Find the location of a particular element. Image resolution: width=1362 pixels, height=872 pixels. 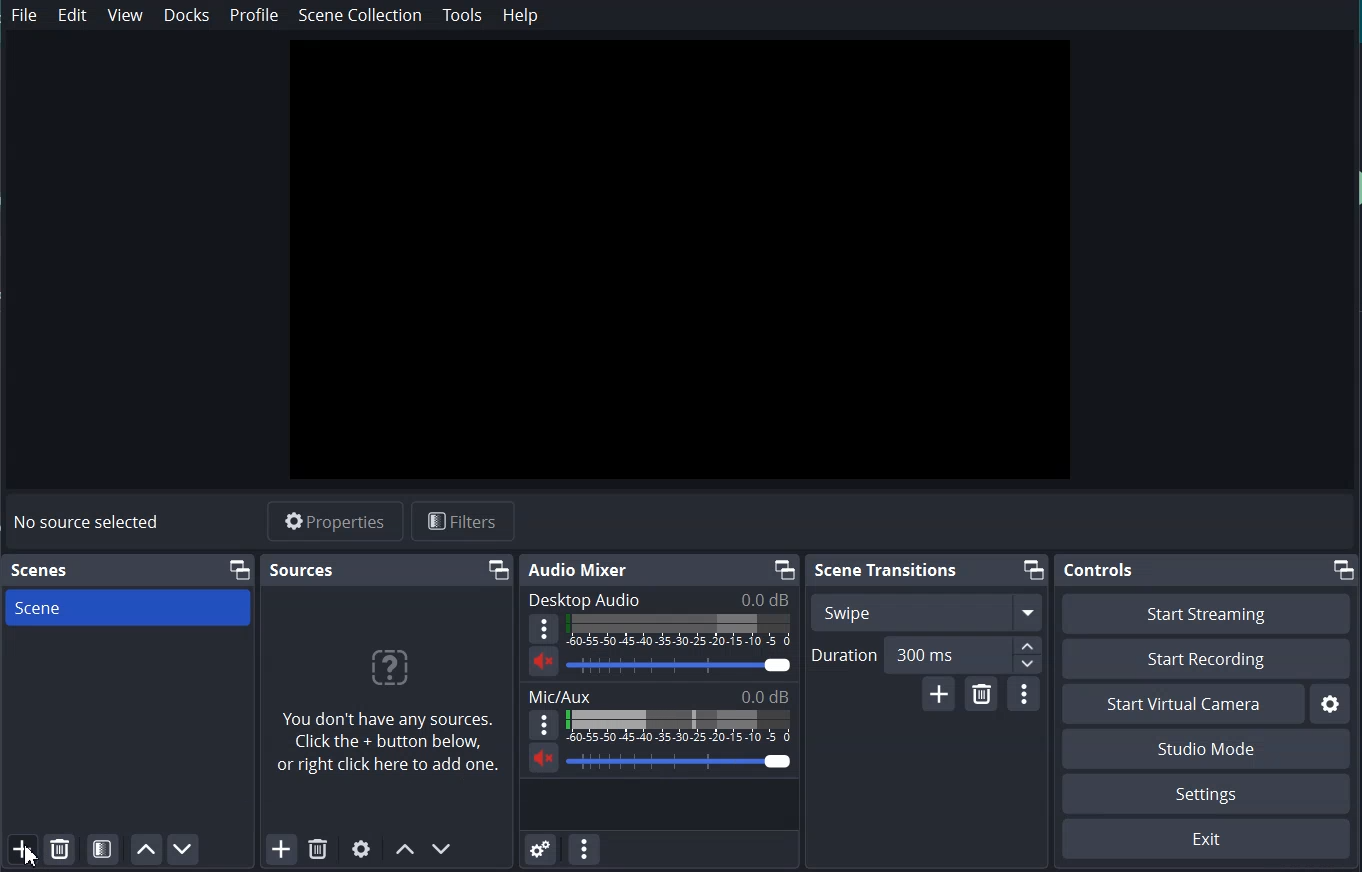

Text  is located at coordinates (42, 571).